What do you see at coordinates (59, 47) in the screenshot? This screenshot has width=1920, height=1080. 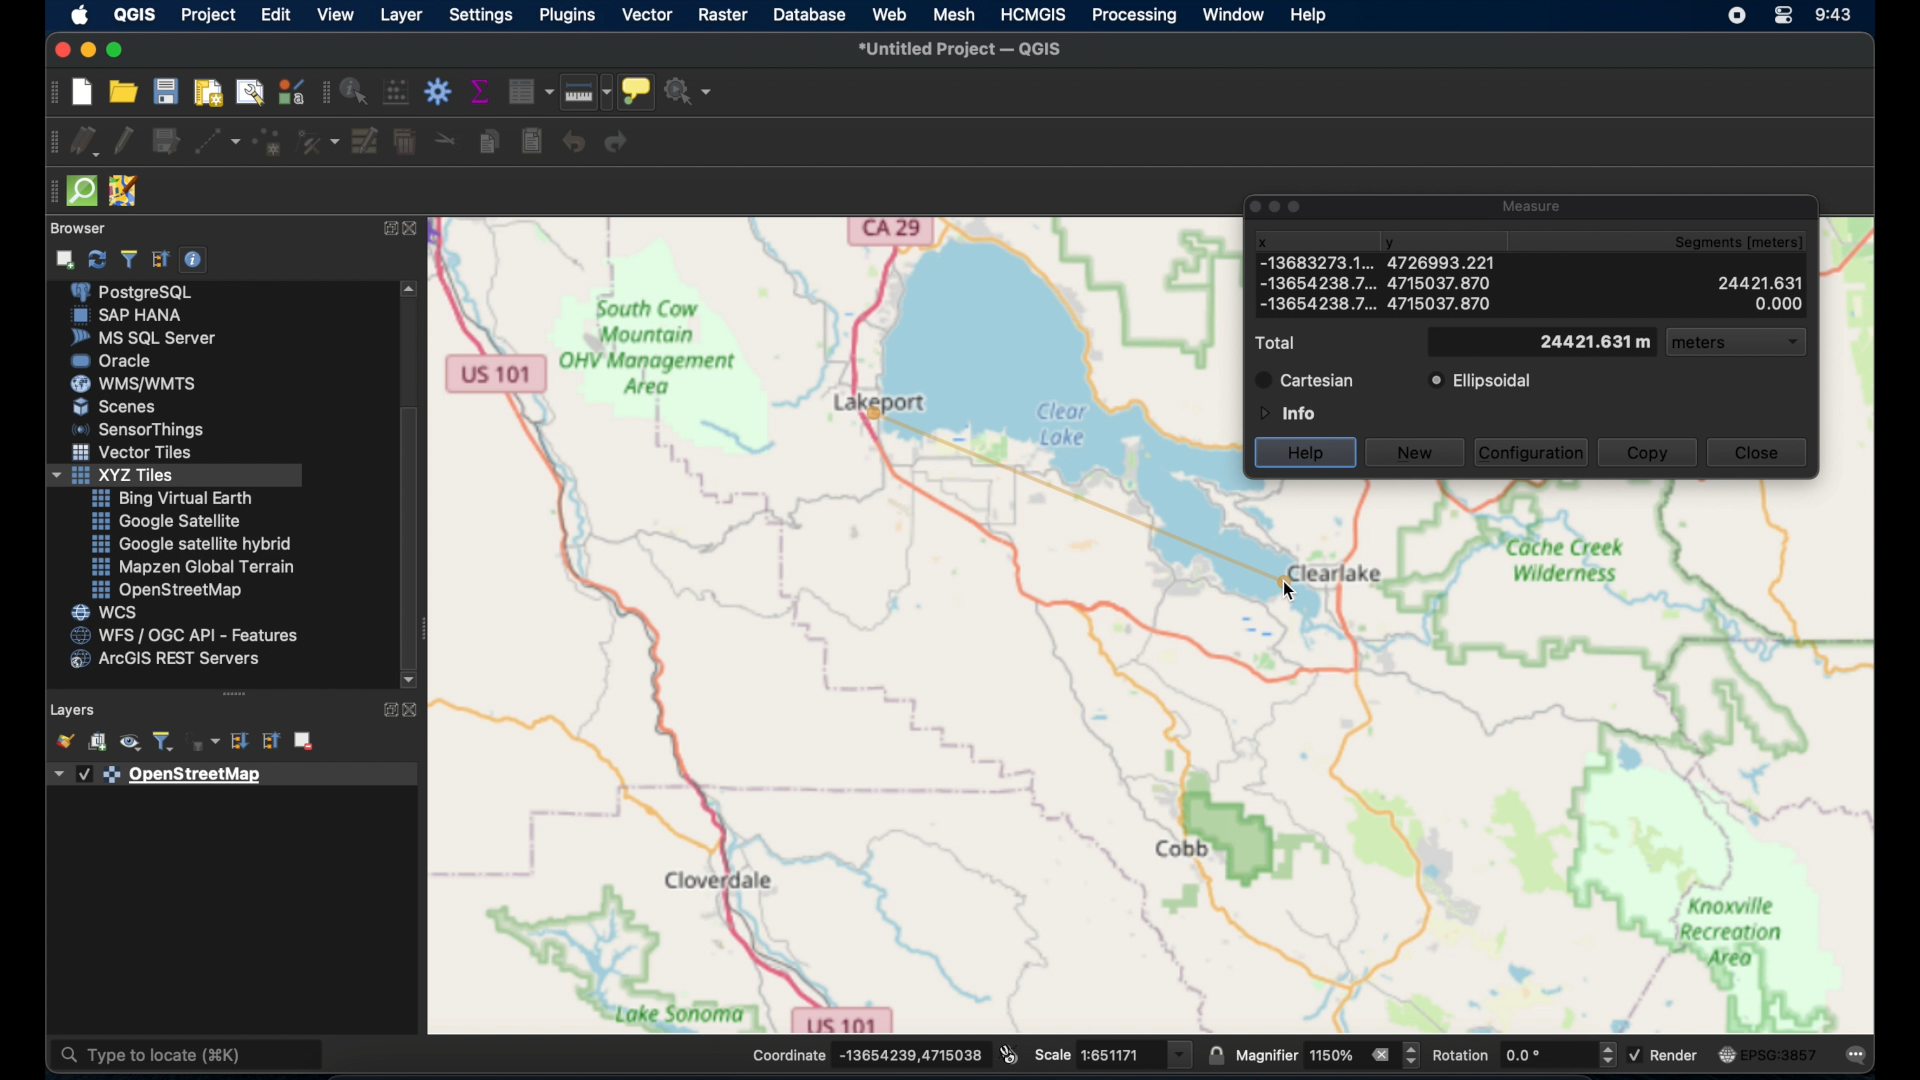 I see `close` at bounding box center [59, 47].